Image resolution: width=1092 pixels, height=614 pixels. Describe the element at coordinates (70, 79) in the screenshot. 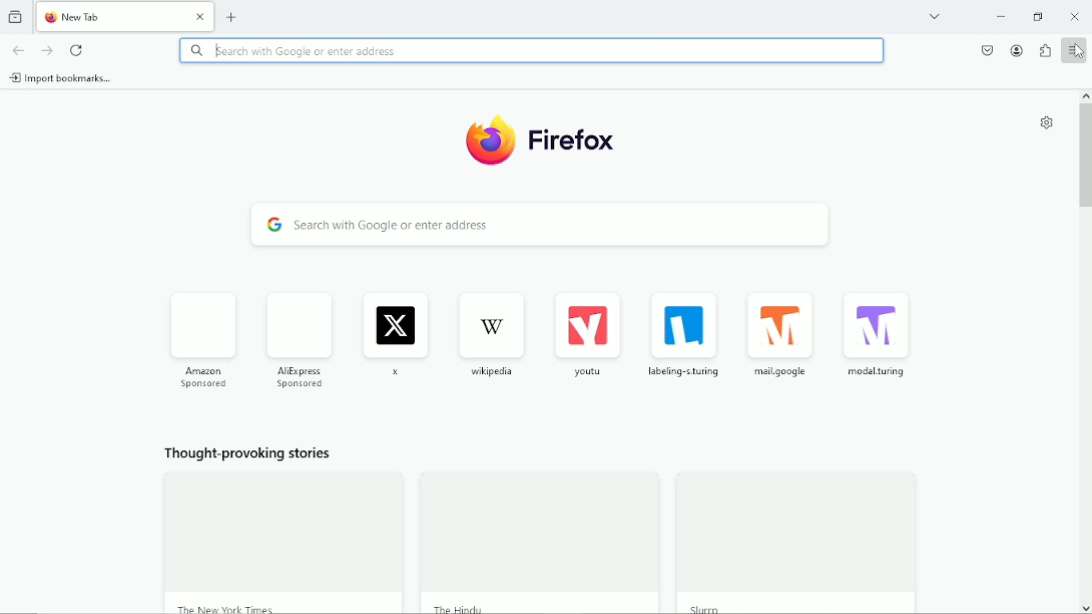

I see `import bookmarks` at that location.